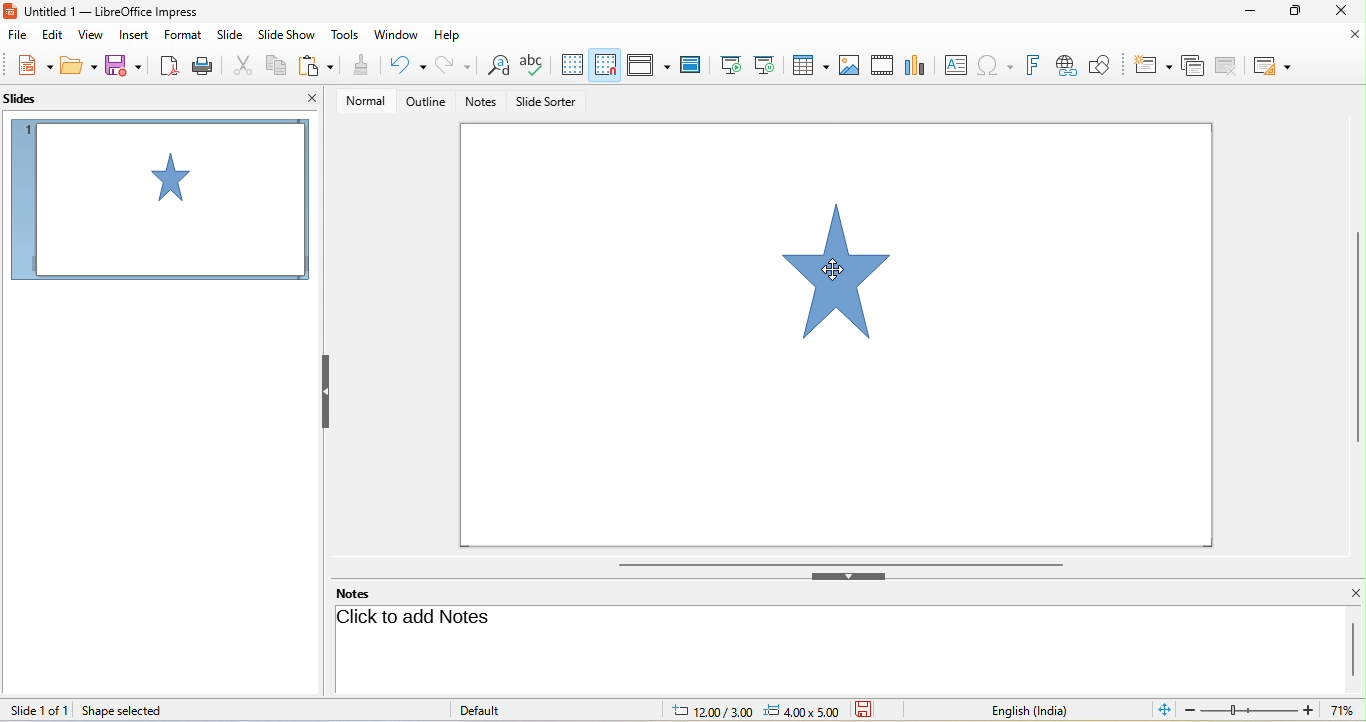 The image size is (1366, 722). What do you see at coordinates (422, 617) in the screenshot?
I see `click to add note` at bounding box center [422, 617].